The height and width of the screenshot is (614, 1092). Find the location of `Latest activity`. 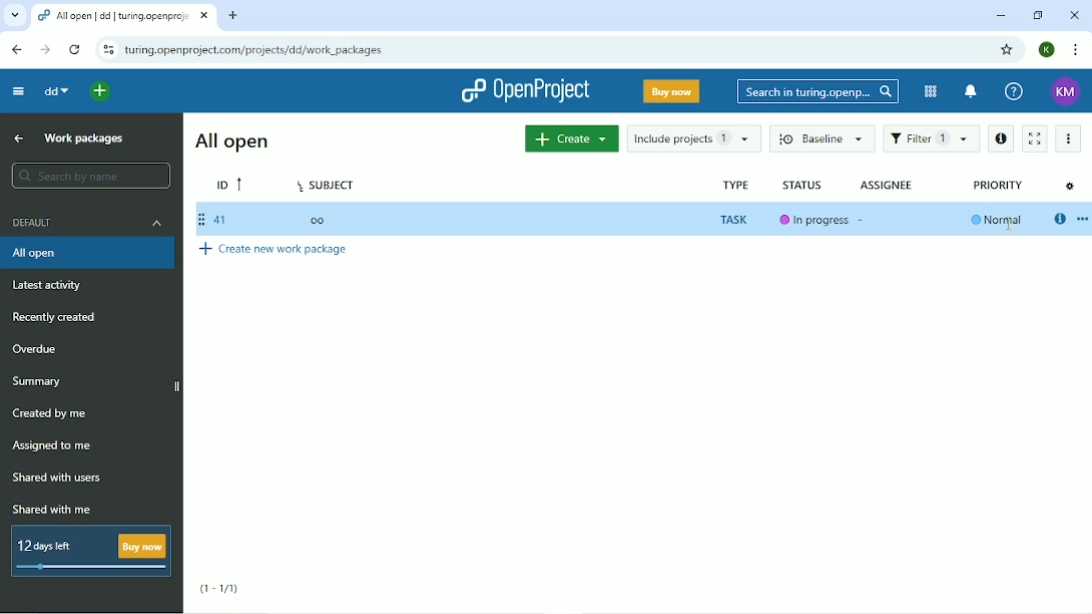

Latest activity is located at coordinates (51, 286).